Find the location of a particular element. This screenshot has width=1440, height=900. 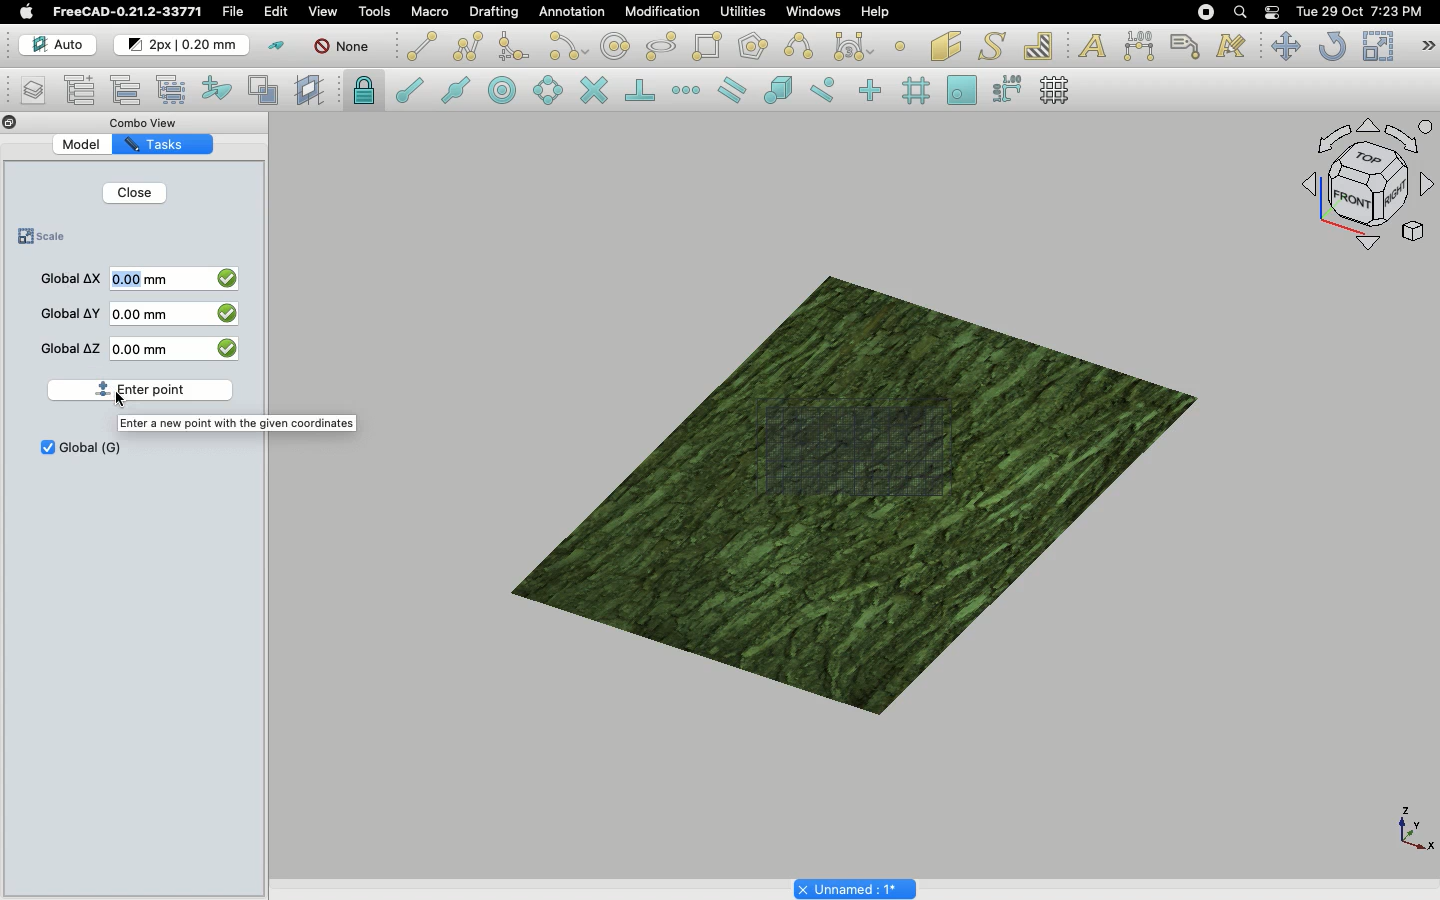

Global X is located at coordinates (71, 281).